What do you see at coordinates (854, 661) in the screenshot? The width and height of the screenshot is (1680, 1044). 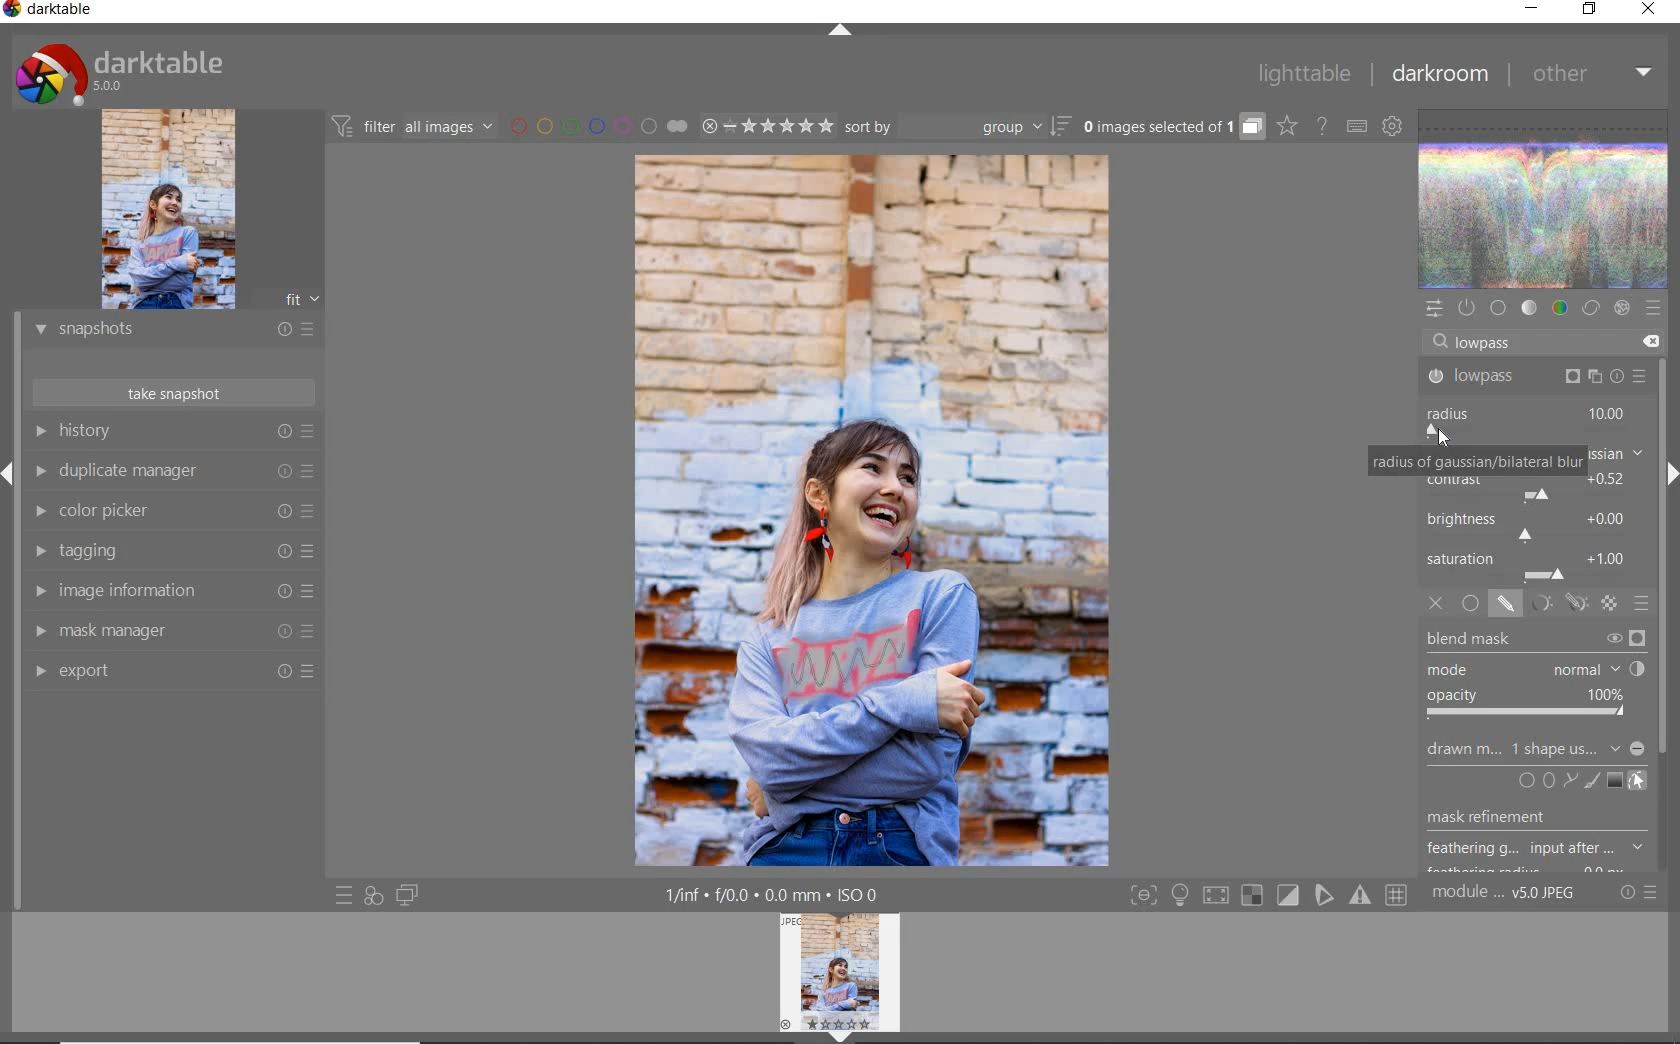 I see `area painted` at bounding box center [854, 661].